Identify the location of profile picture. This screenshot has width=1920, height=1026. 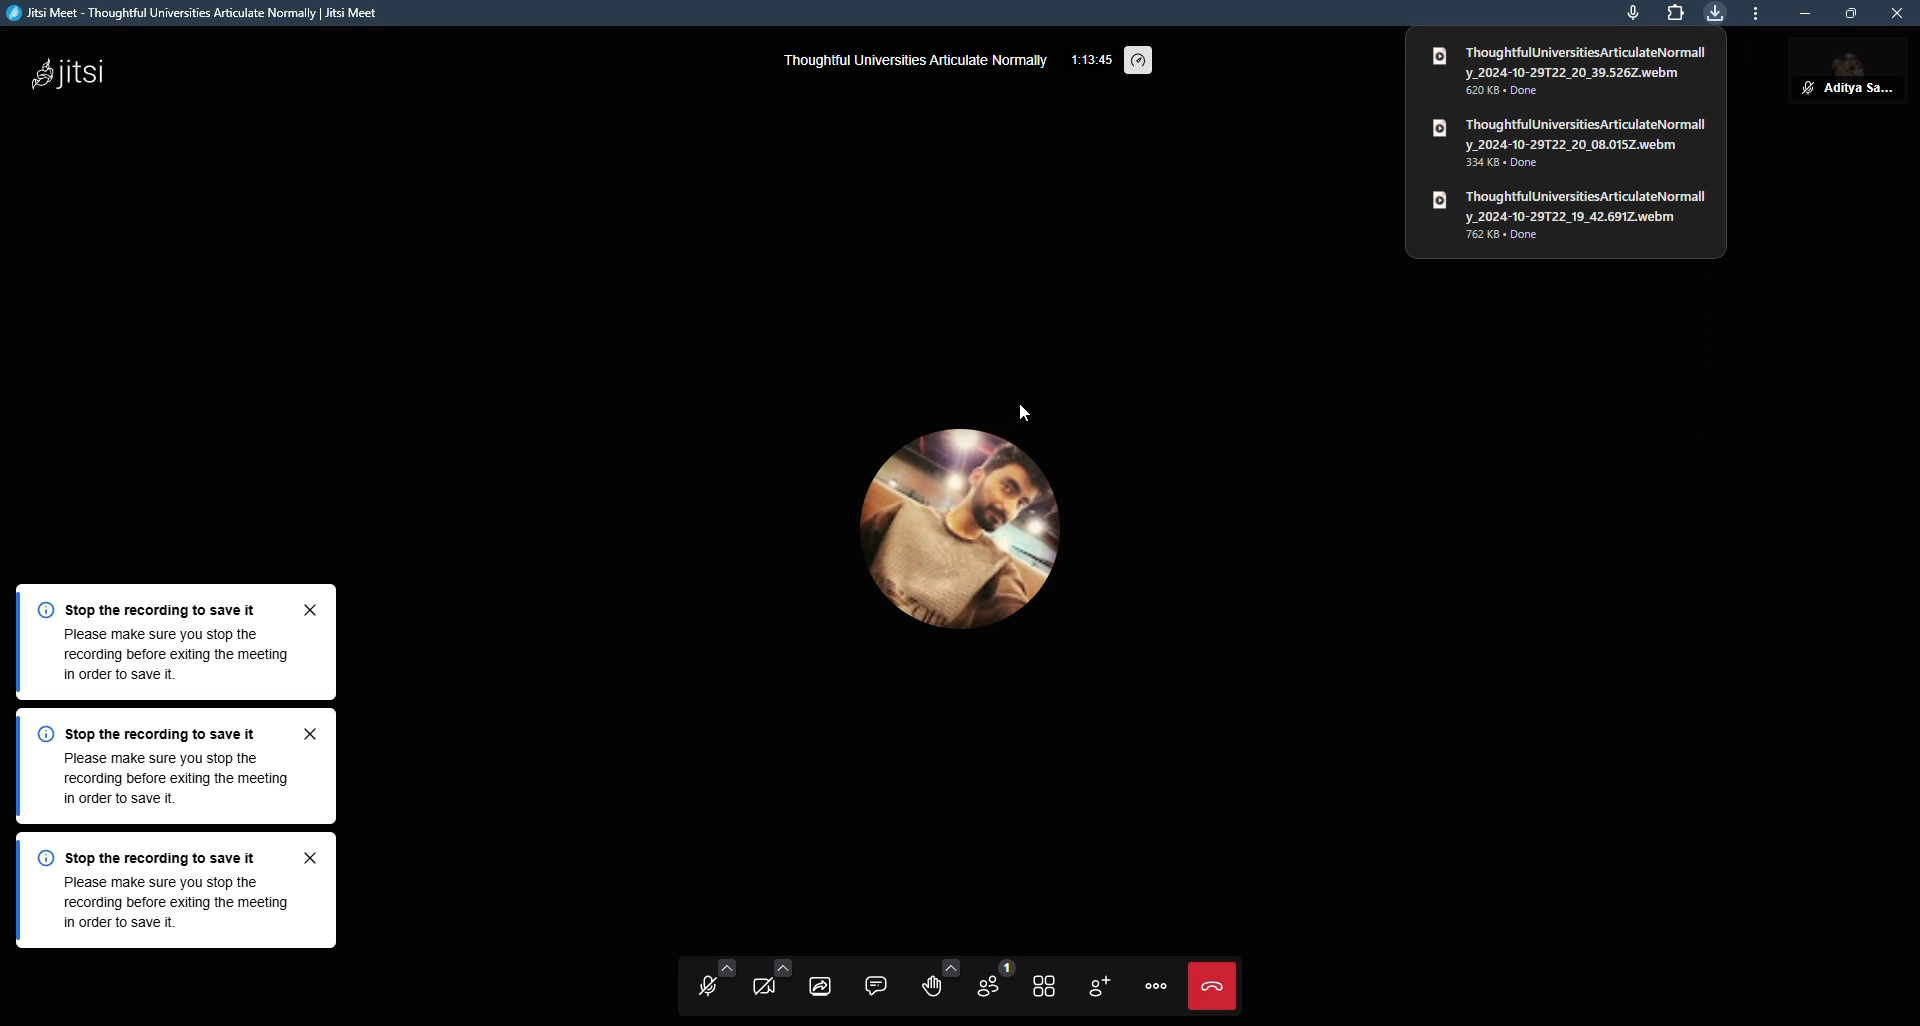
(960, 544).